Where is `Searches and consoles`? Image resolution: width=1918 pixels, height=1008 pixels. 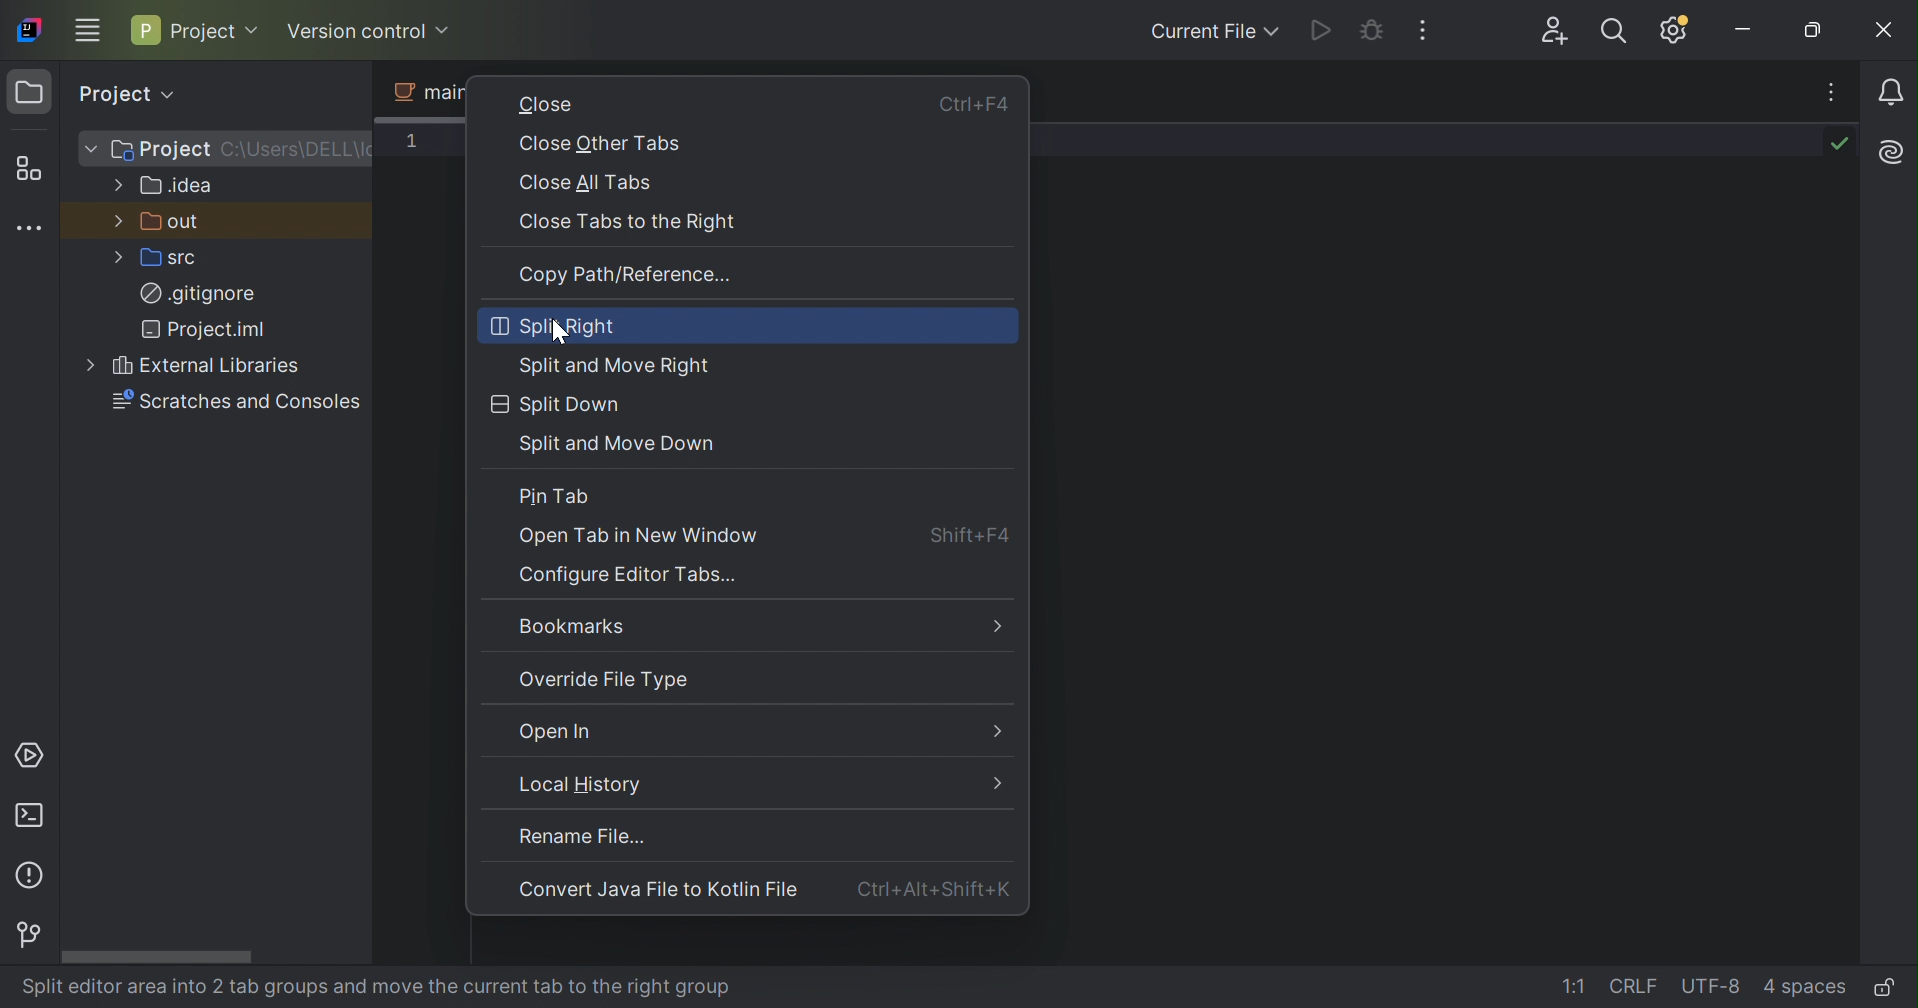 Searches and consoles is located at coordinates (241, 407).